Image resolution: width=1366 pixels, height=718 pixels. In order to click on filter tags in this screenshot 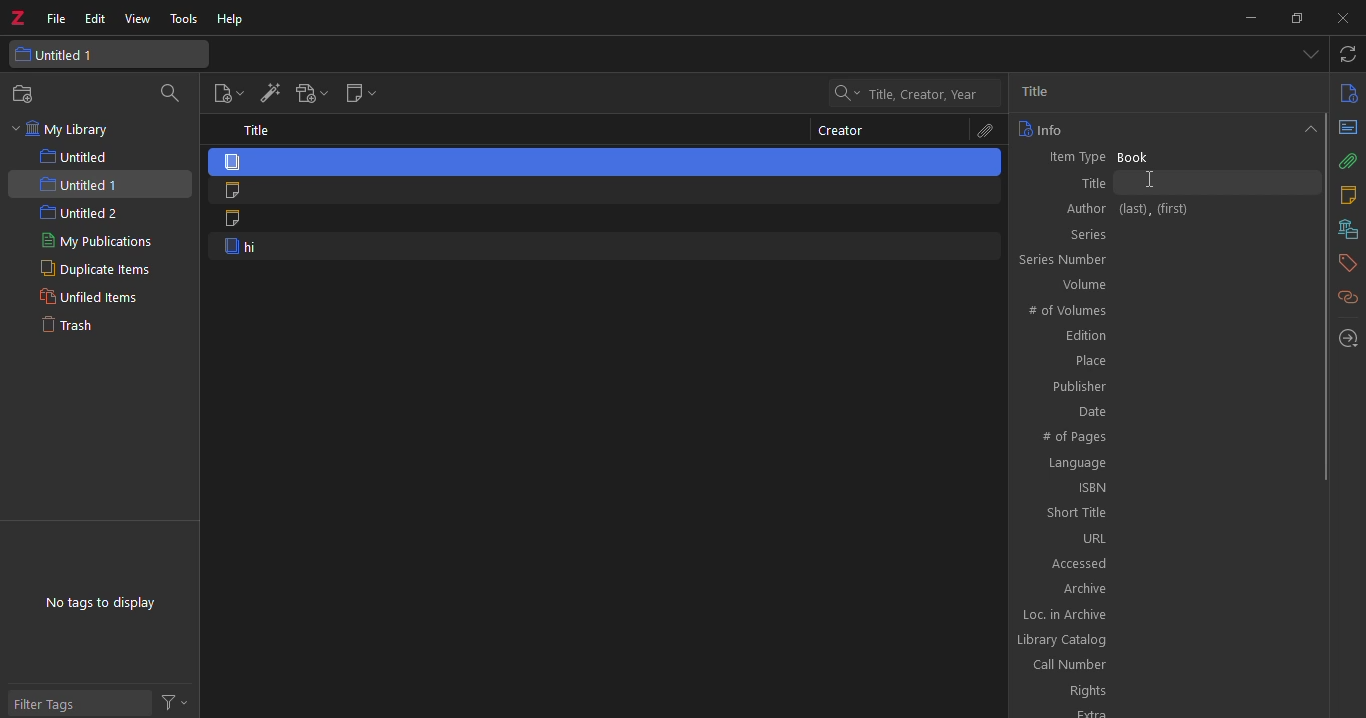, I will do `click(79, 701)`.